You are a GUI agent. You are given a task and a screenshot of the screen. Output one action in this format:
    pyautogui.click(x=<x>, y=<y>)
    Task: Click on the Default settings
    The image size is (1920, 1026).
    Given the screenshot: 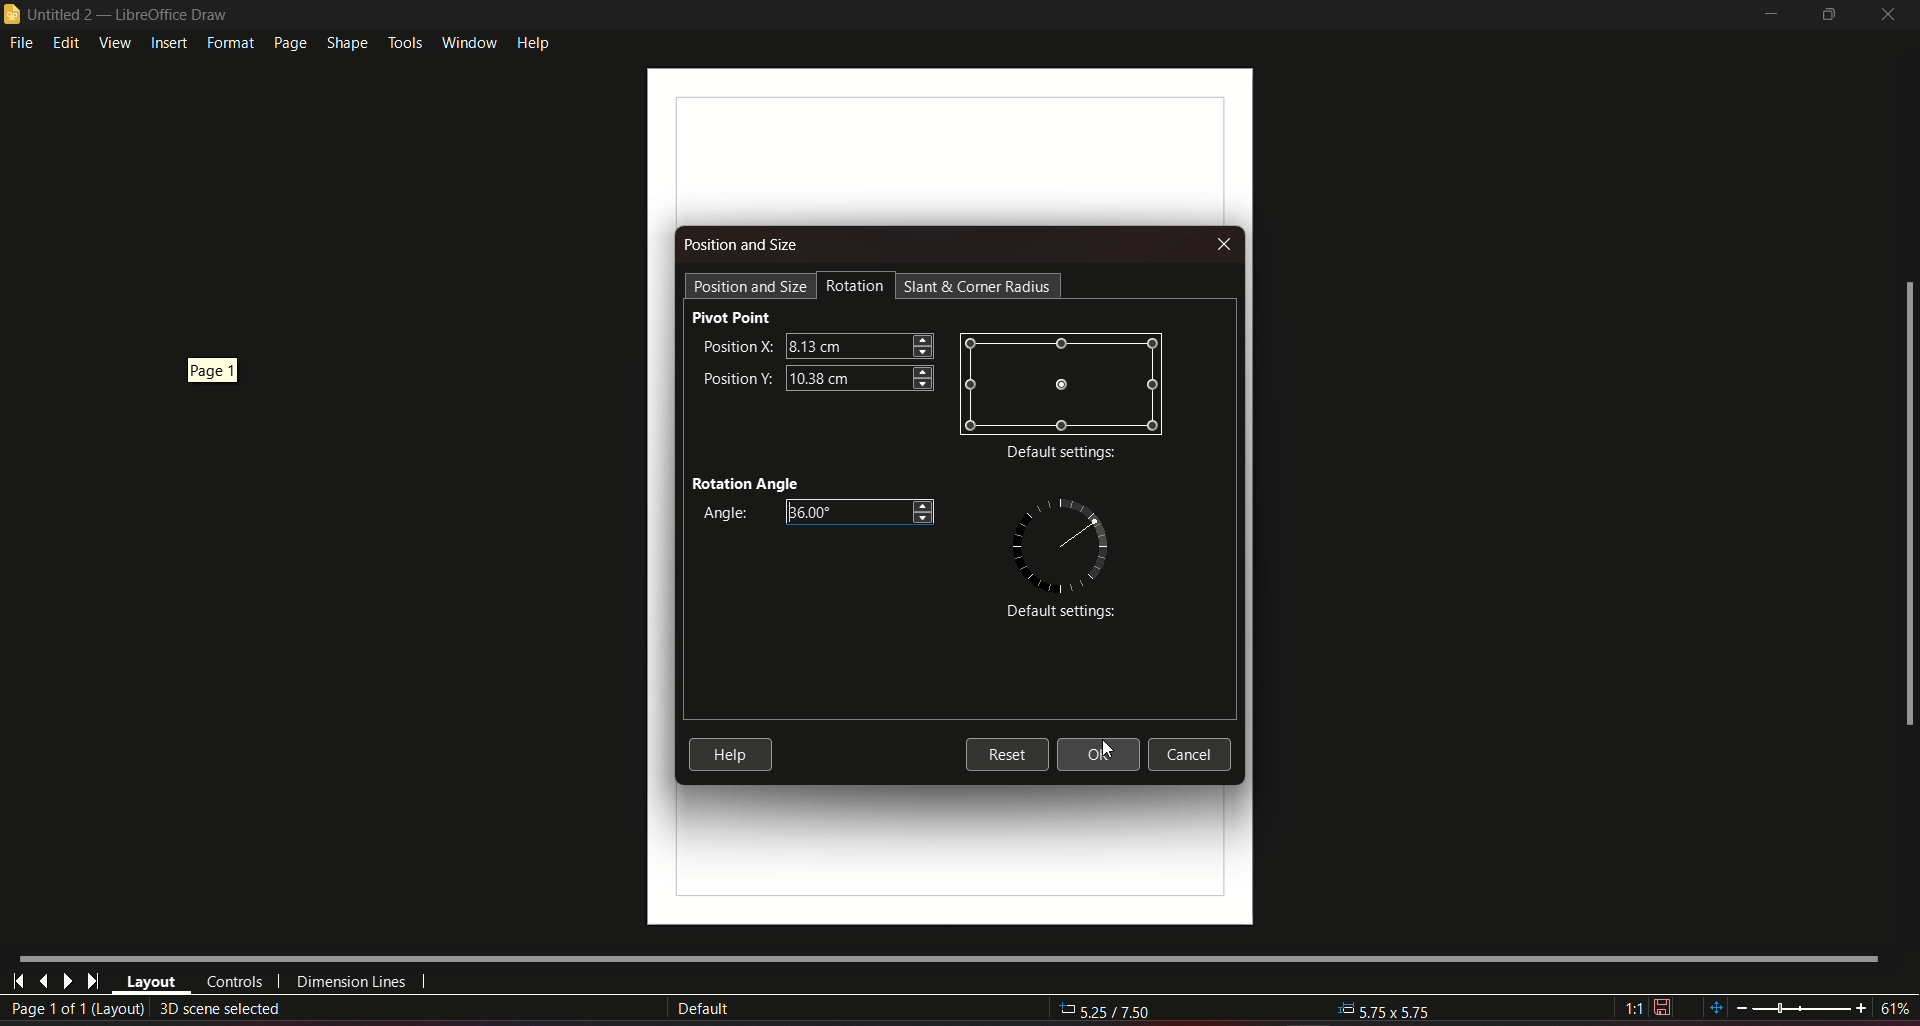 What is the action you would take?
    pyautogui.click(x=1061, y=454)
    